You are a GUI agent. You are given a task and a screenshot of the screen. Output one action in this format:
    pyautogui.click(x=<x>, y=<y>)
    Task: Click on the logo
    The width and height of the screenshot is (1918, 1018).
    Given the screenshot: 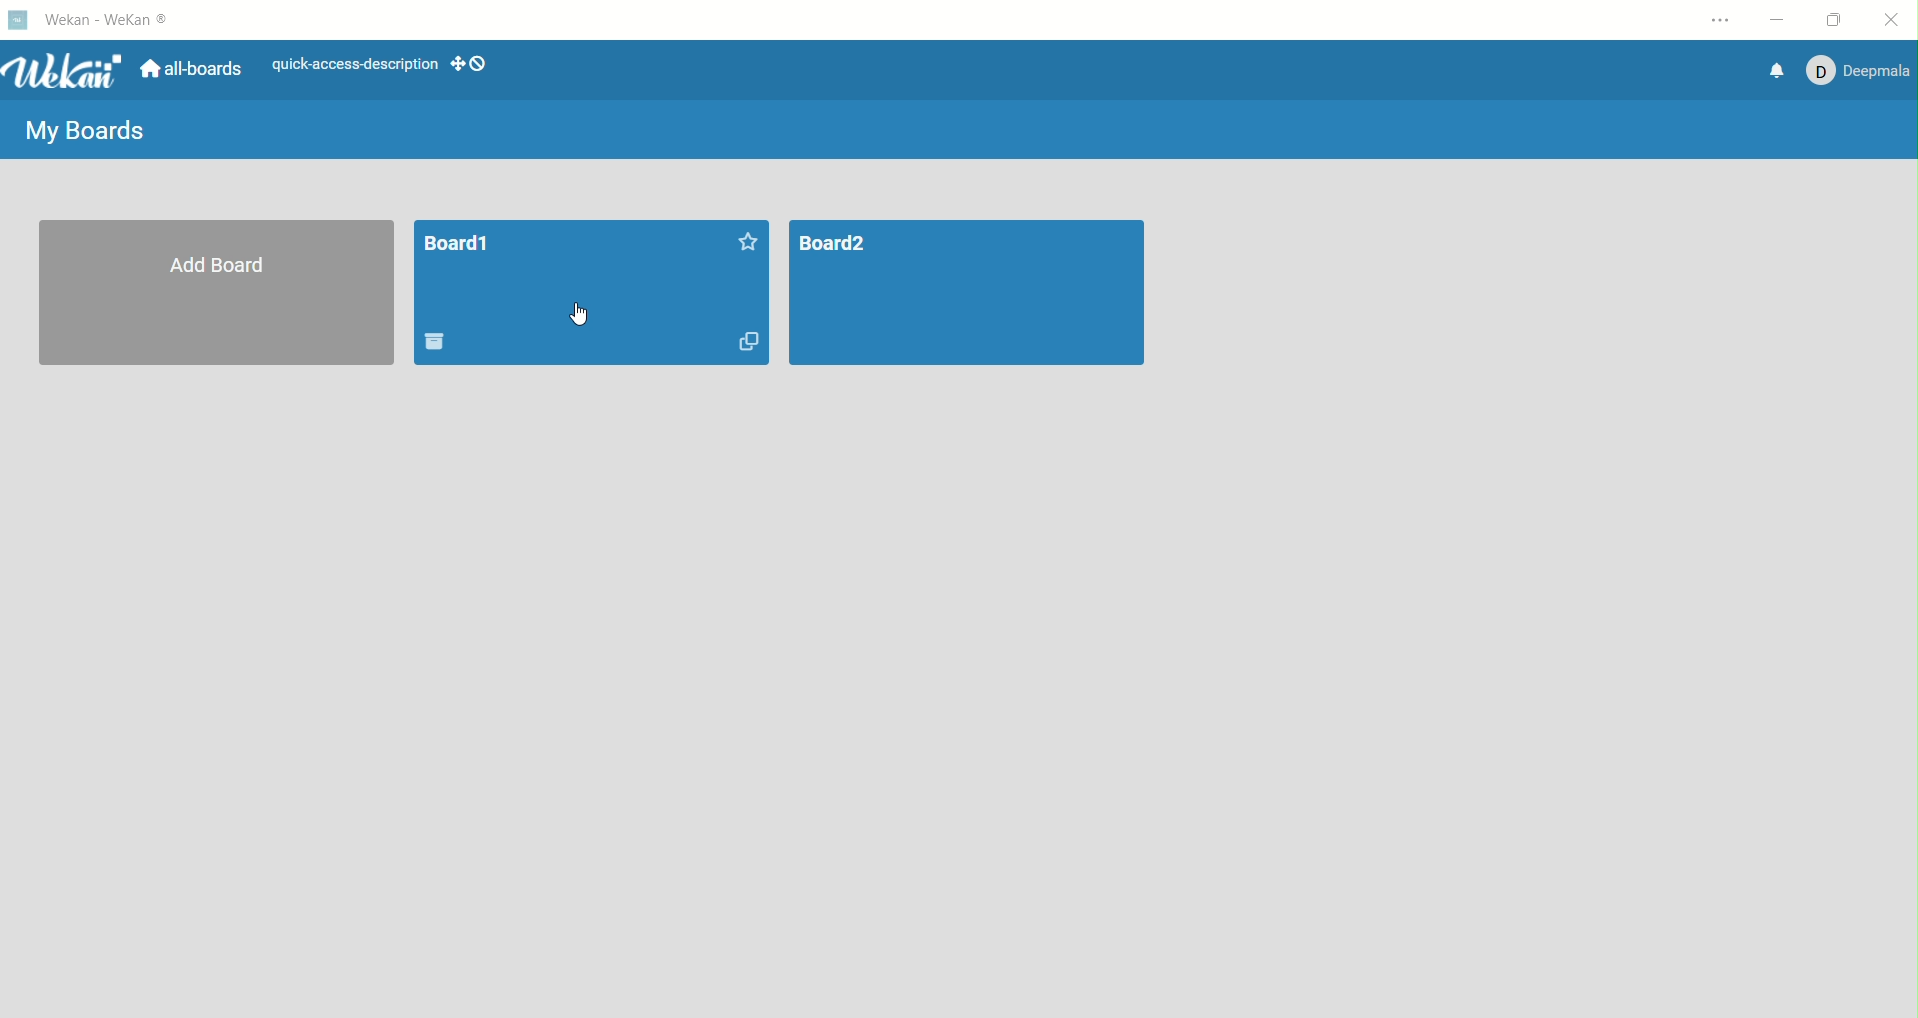 What is the action you would take?
    pyautogui.click(x=15, y=22)
    